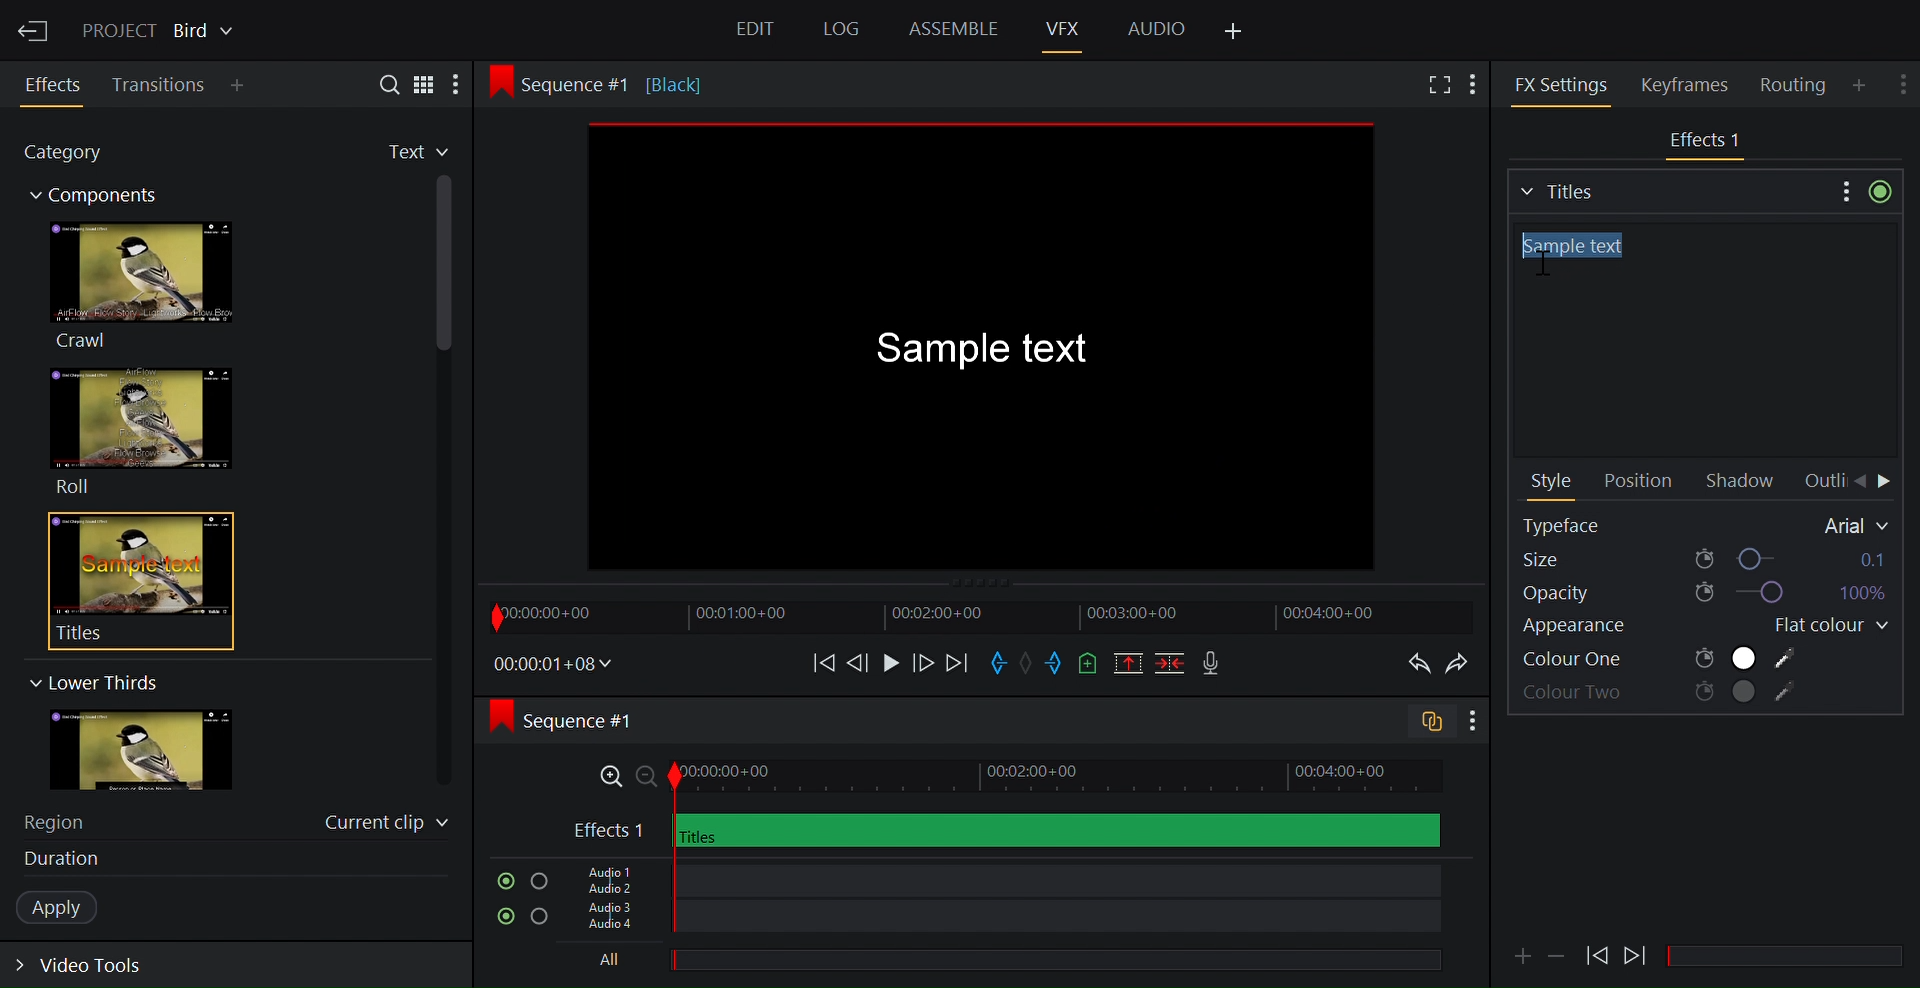 This screenshot has width=1920, height=988. I want to click on Solo this track, so click(539, 882).